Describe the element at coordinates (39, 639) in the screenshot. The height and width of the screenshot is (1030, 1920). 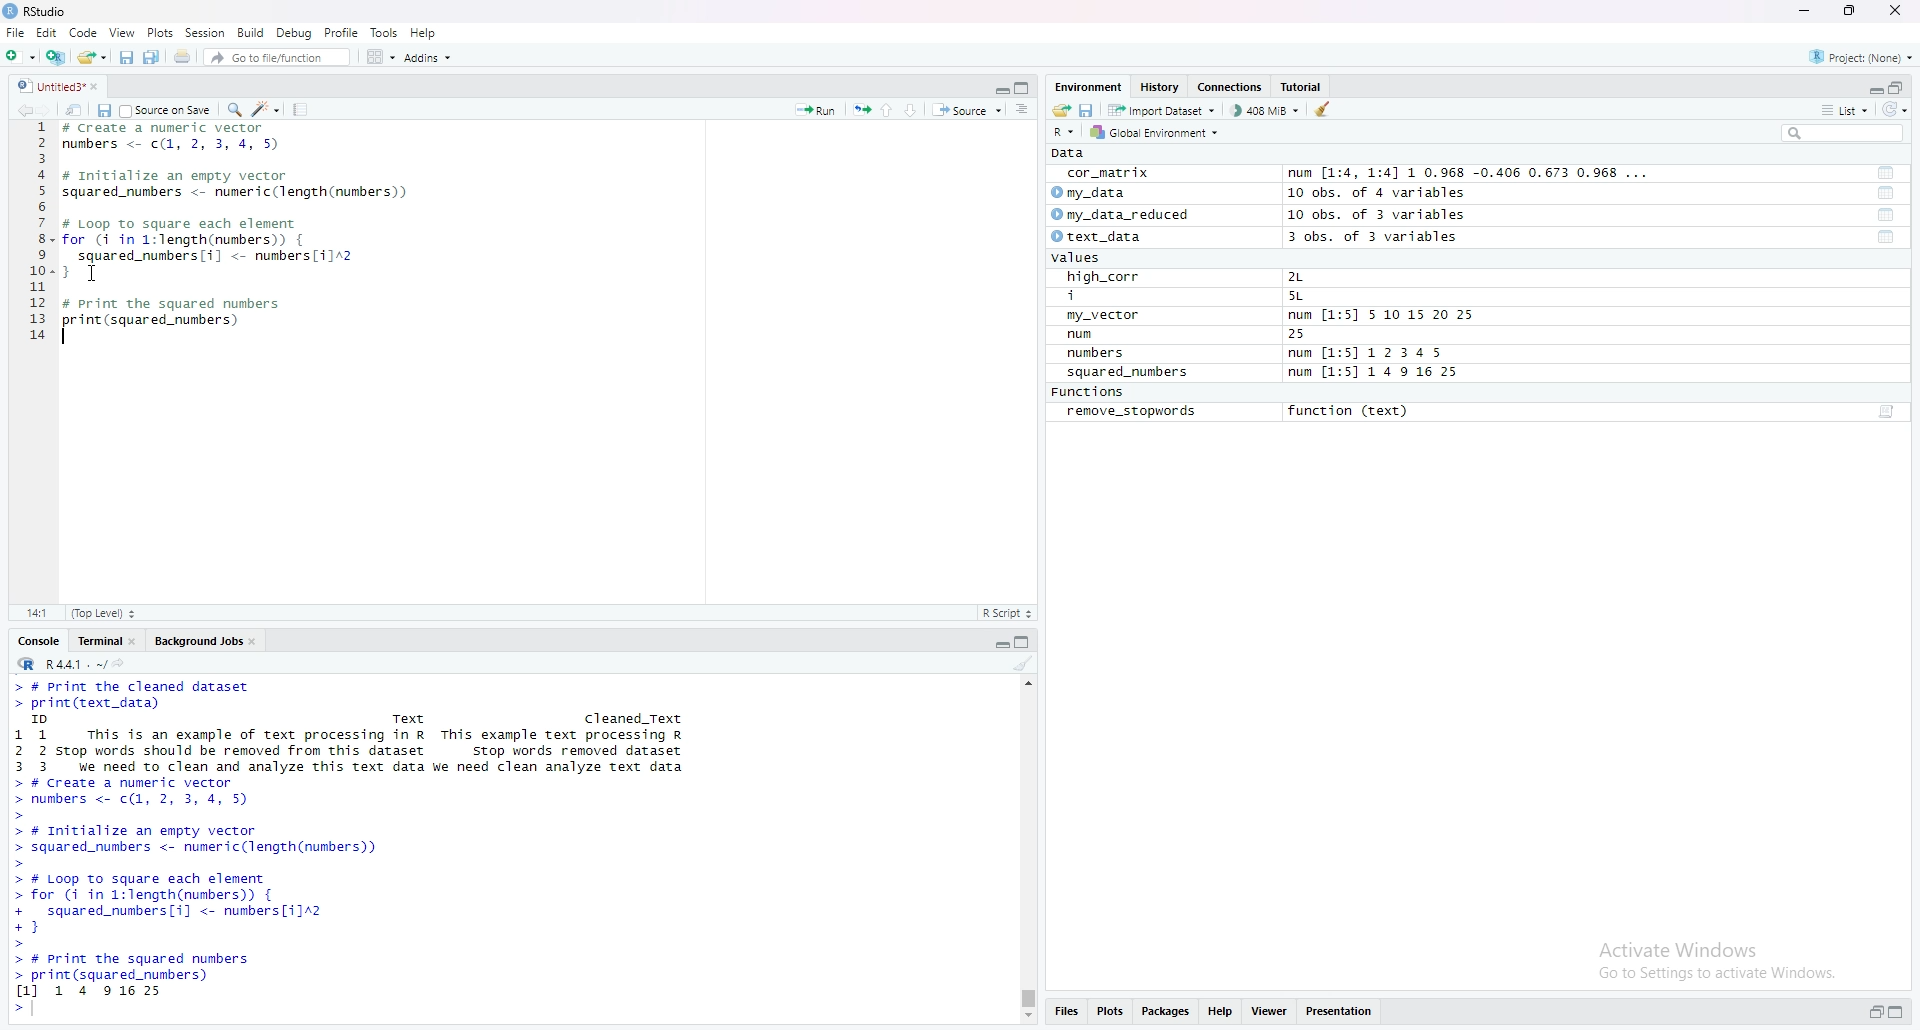
I see `Console` at that location.